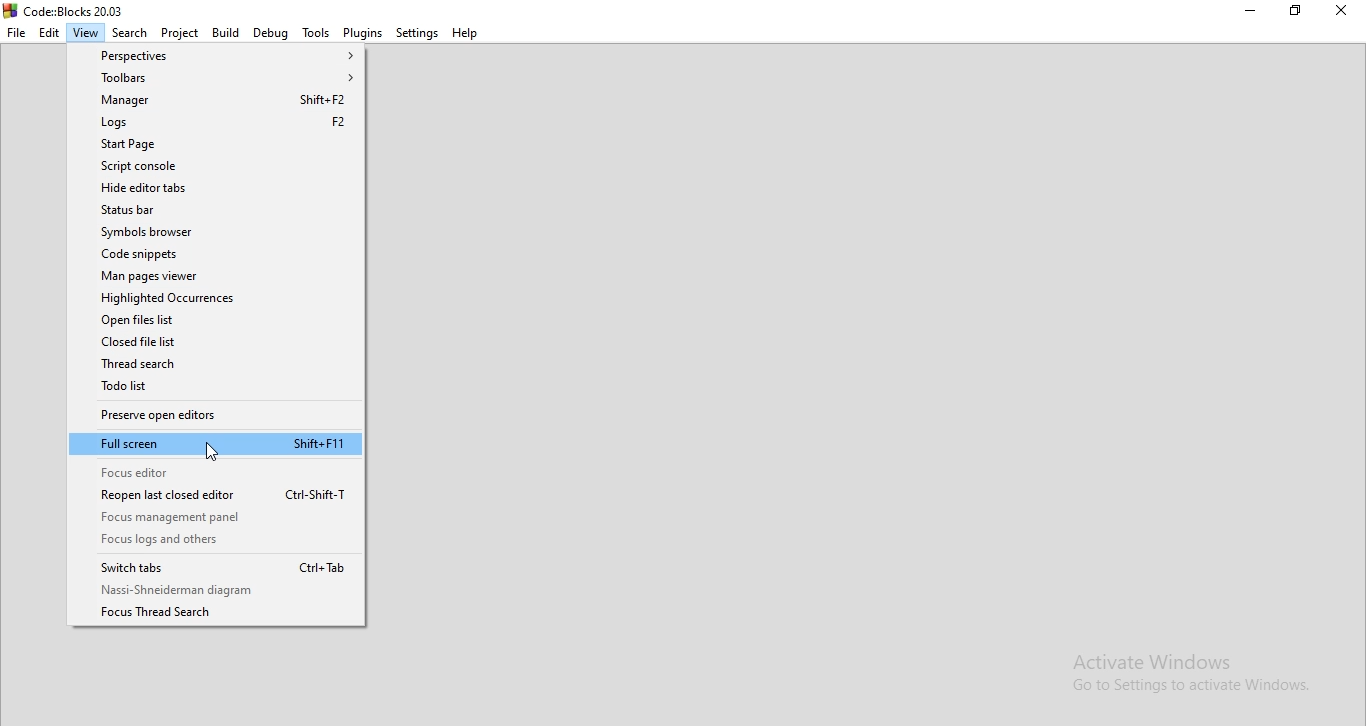 This screenshot has width=1366, height=726. What do you see at coordinates (465, 32) in the screenshot?
I see `Help` at bounding box center [465, 32].